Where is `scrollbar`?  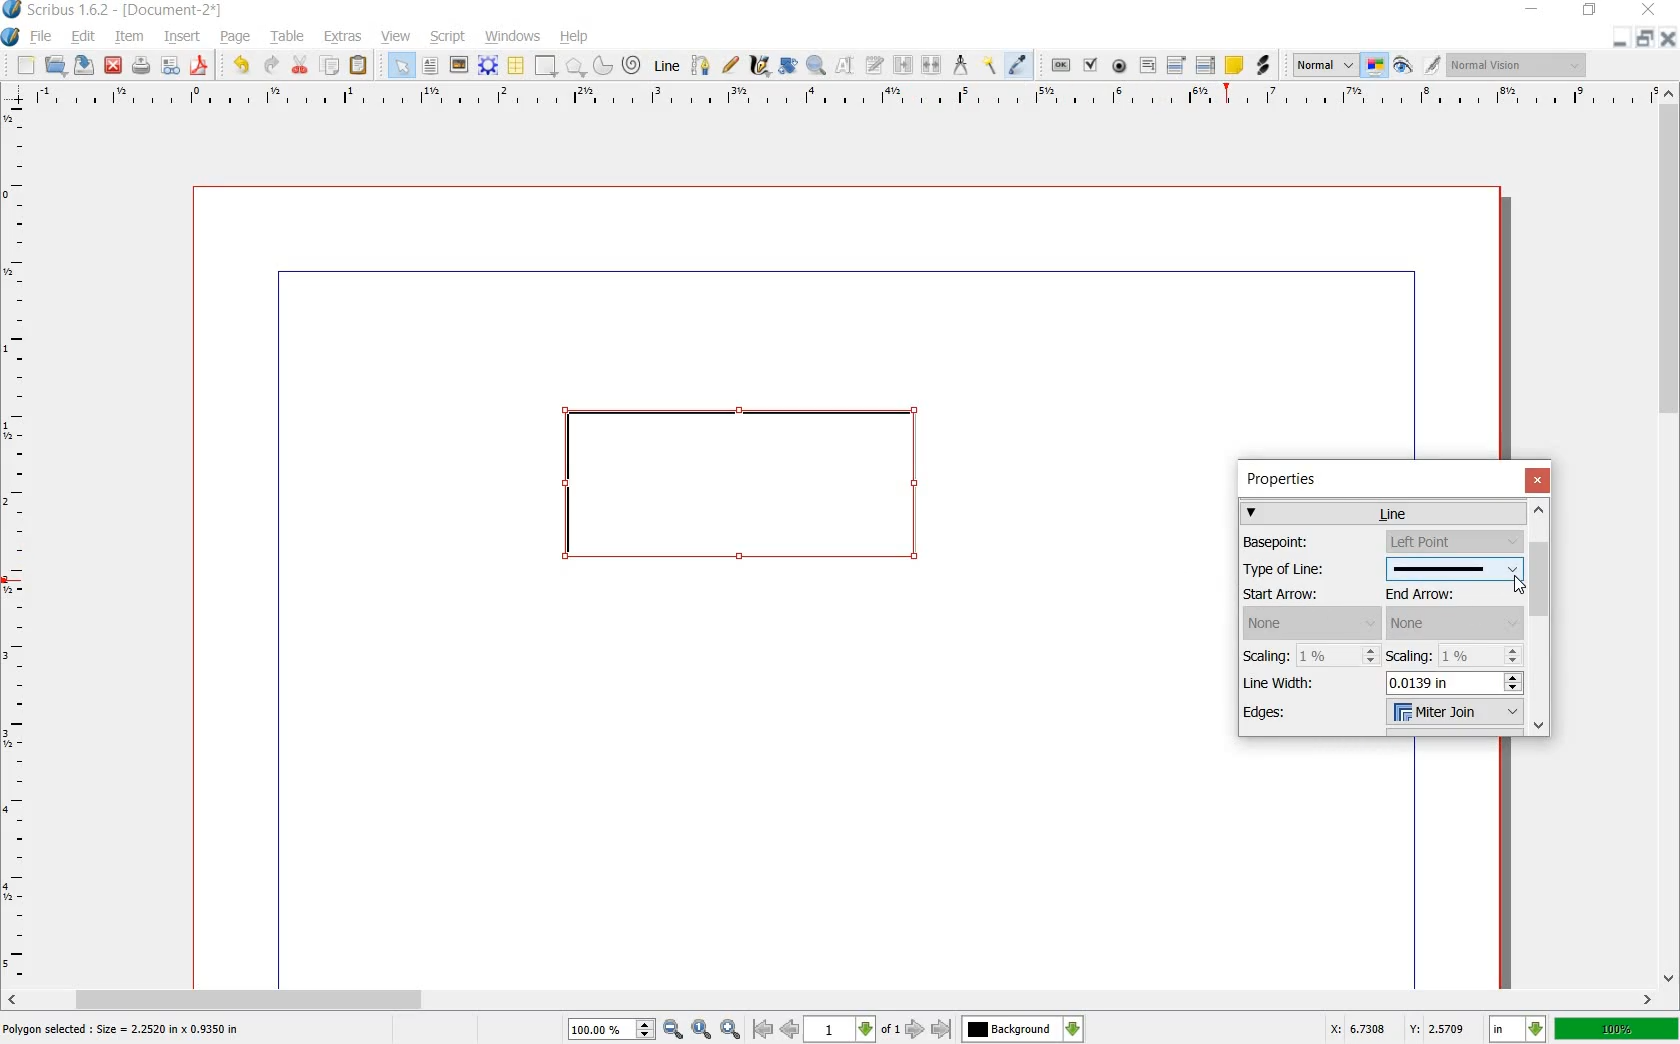 scrollbar is located at coordinates (1541, 617).